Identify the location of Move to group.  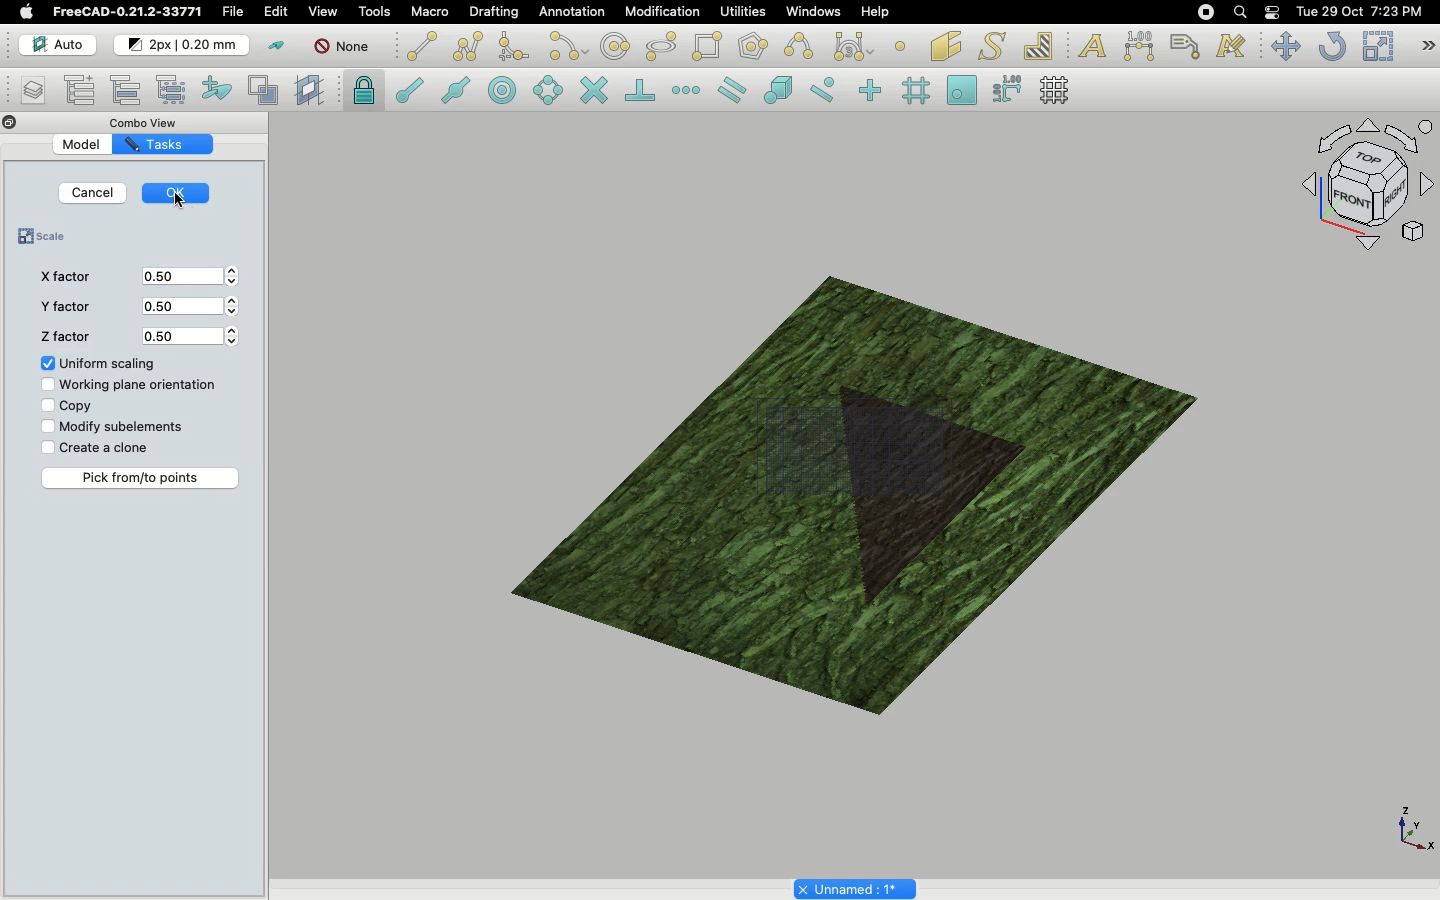
(127, 89).